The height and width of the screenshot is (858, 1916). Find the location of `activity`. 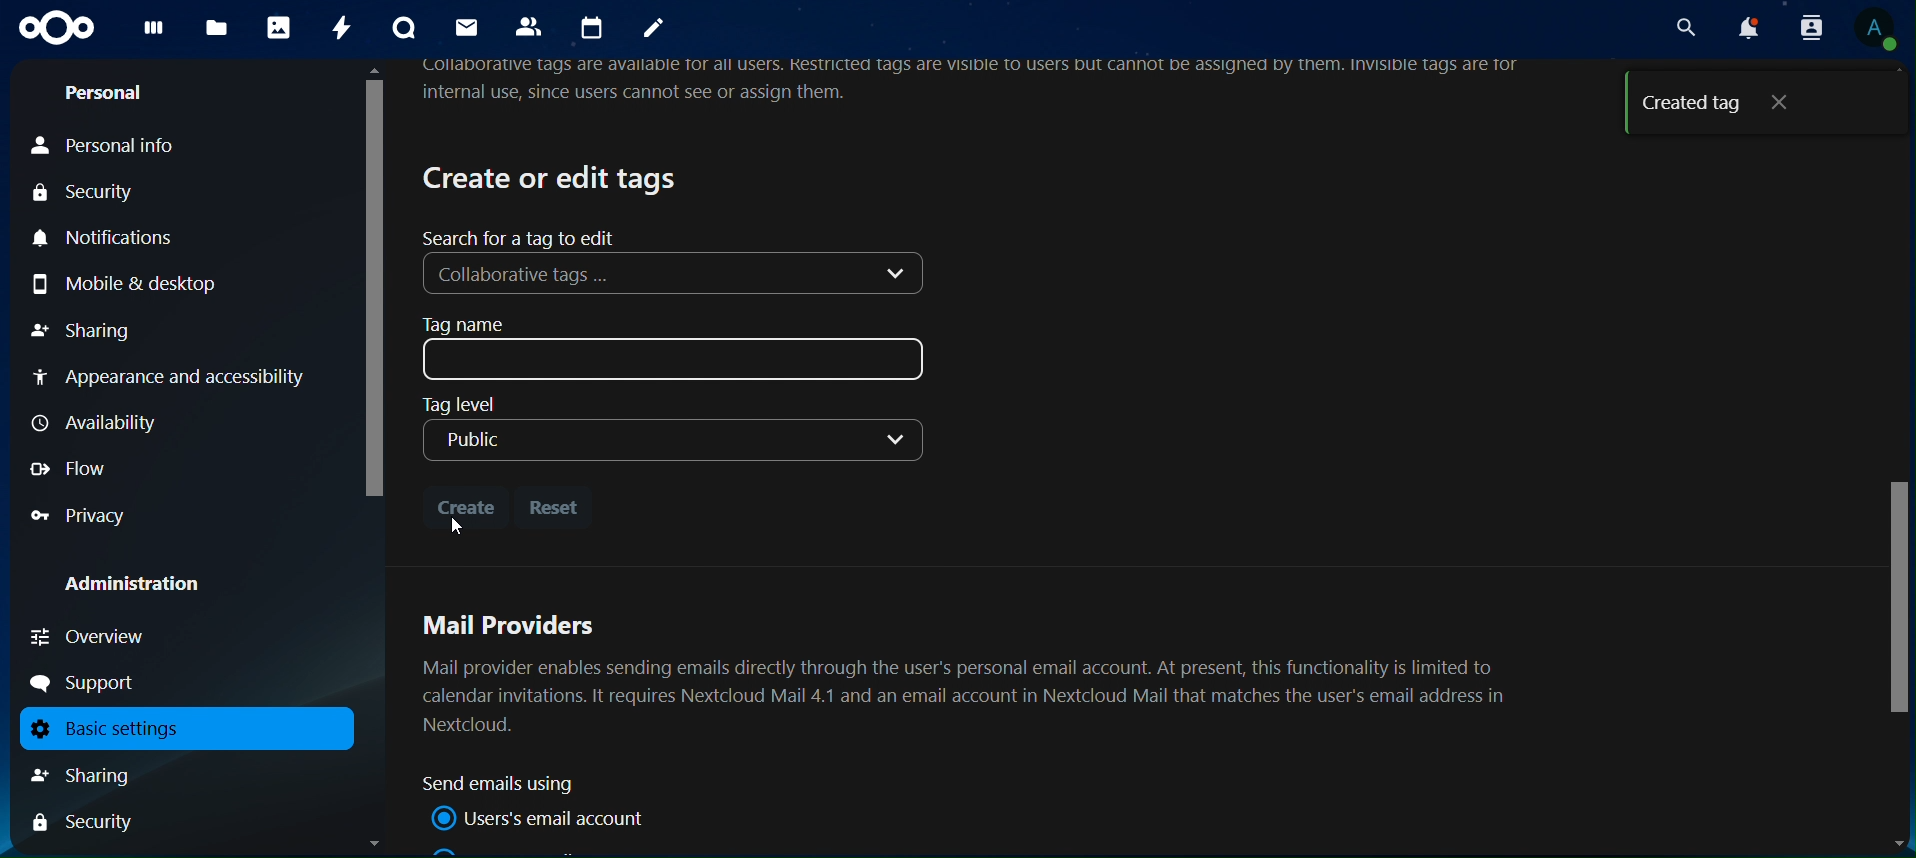

activity is located at coordinates (345, 28).